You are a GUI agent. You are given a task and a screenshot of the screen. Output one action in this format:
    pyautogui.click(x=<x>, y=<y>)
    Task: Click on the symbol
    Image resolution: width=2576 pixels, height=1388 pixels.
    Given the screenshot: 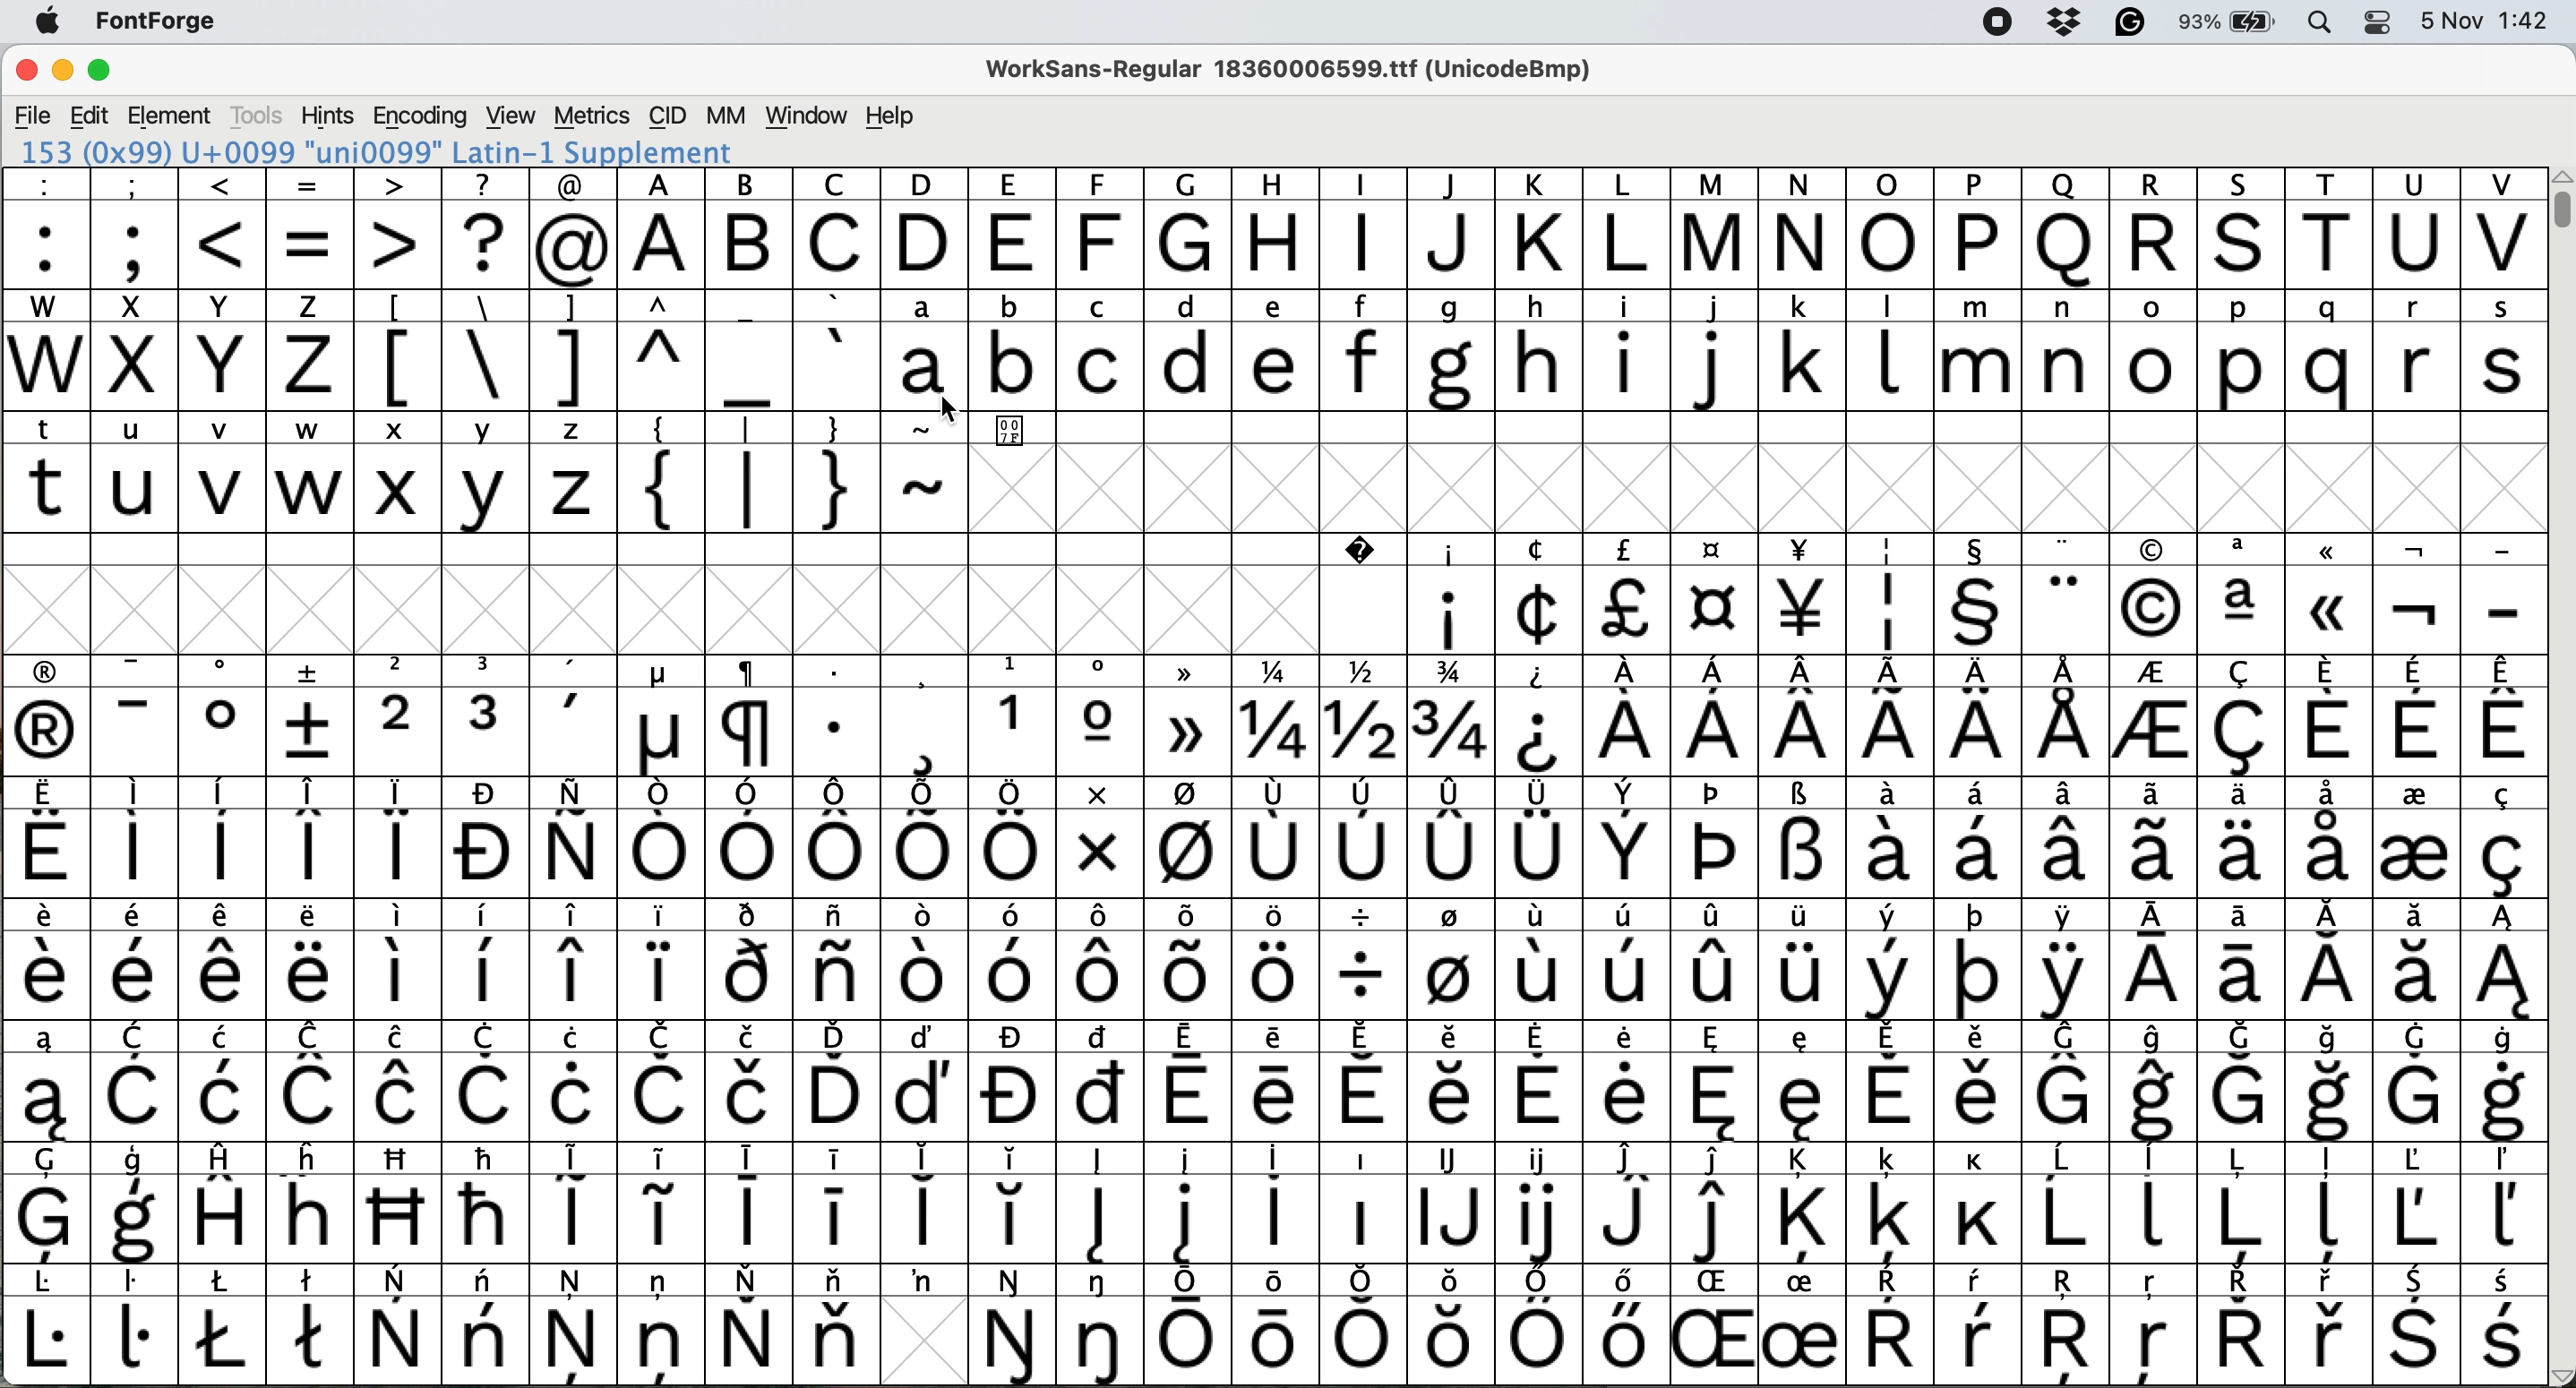 What is the action you would take?
    pyautogui.click(x=661, y=1081)
    